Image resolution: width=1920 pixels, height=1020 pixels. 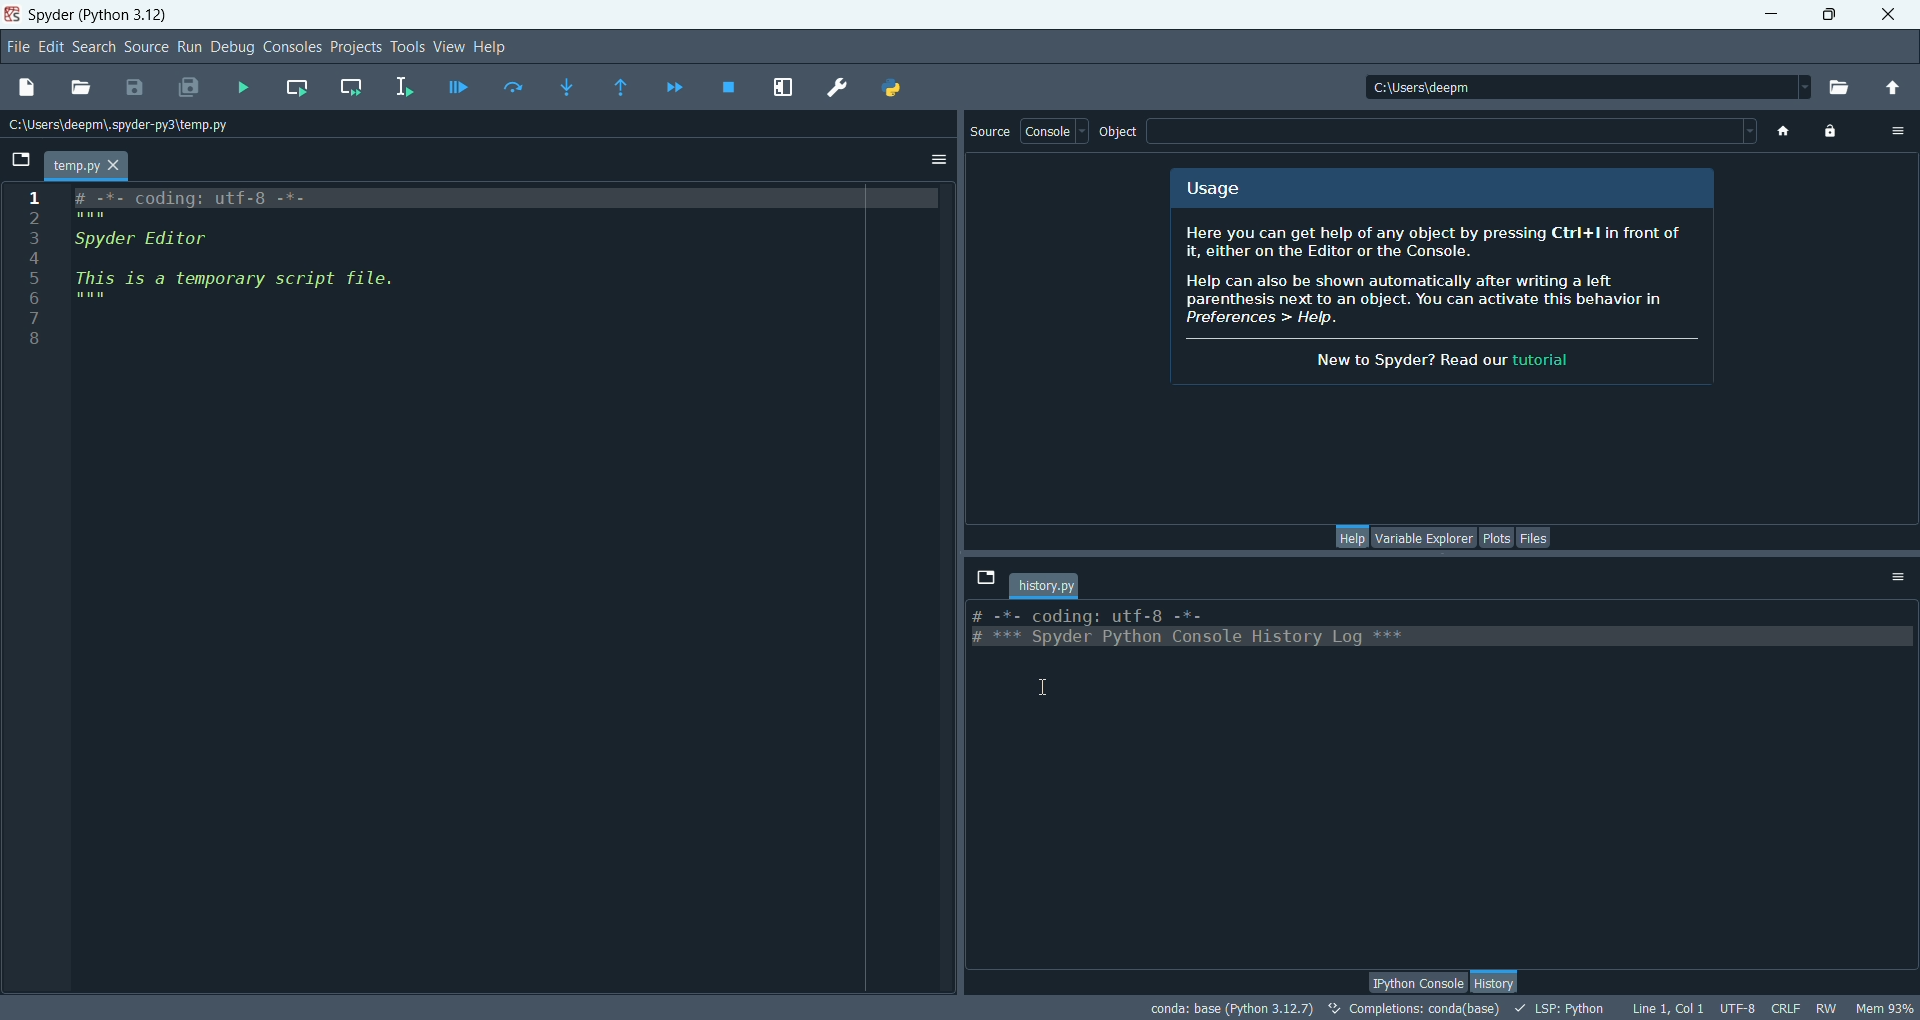 What do you see at coordinates (32, 275) in the screenshot?
I see `line number` at bounding box center [32, 275].